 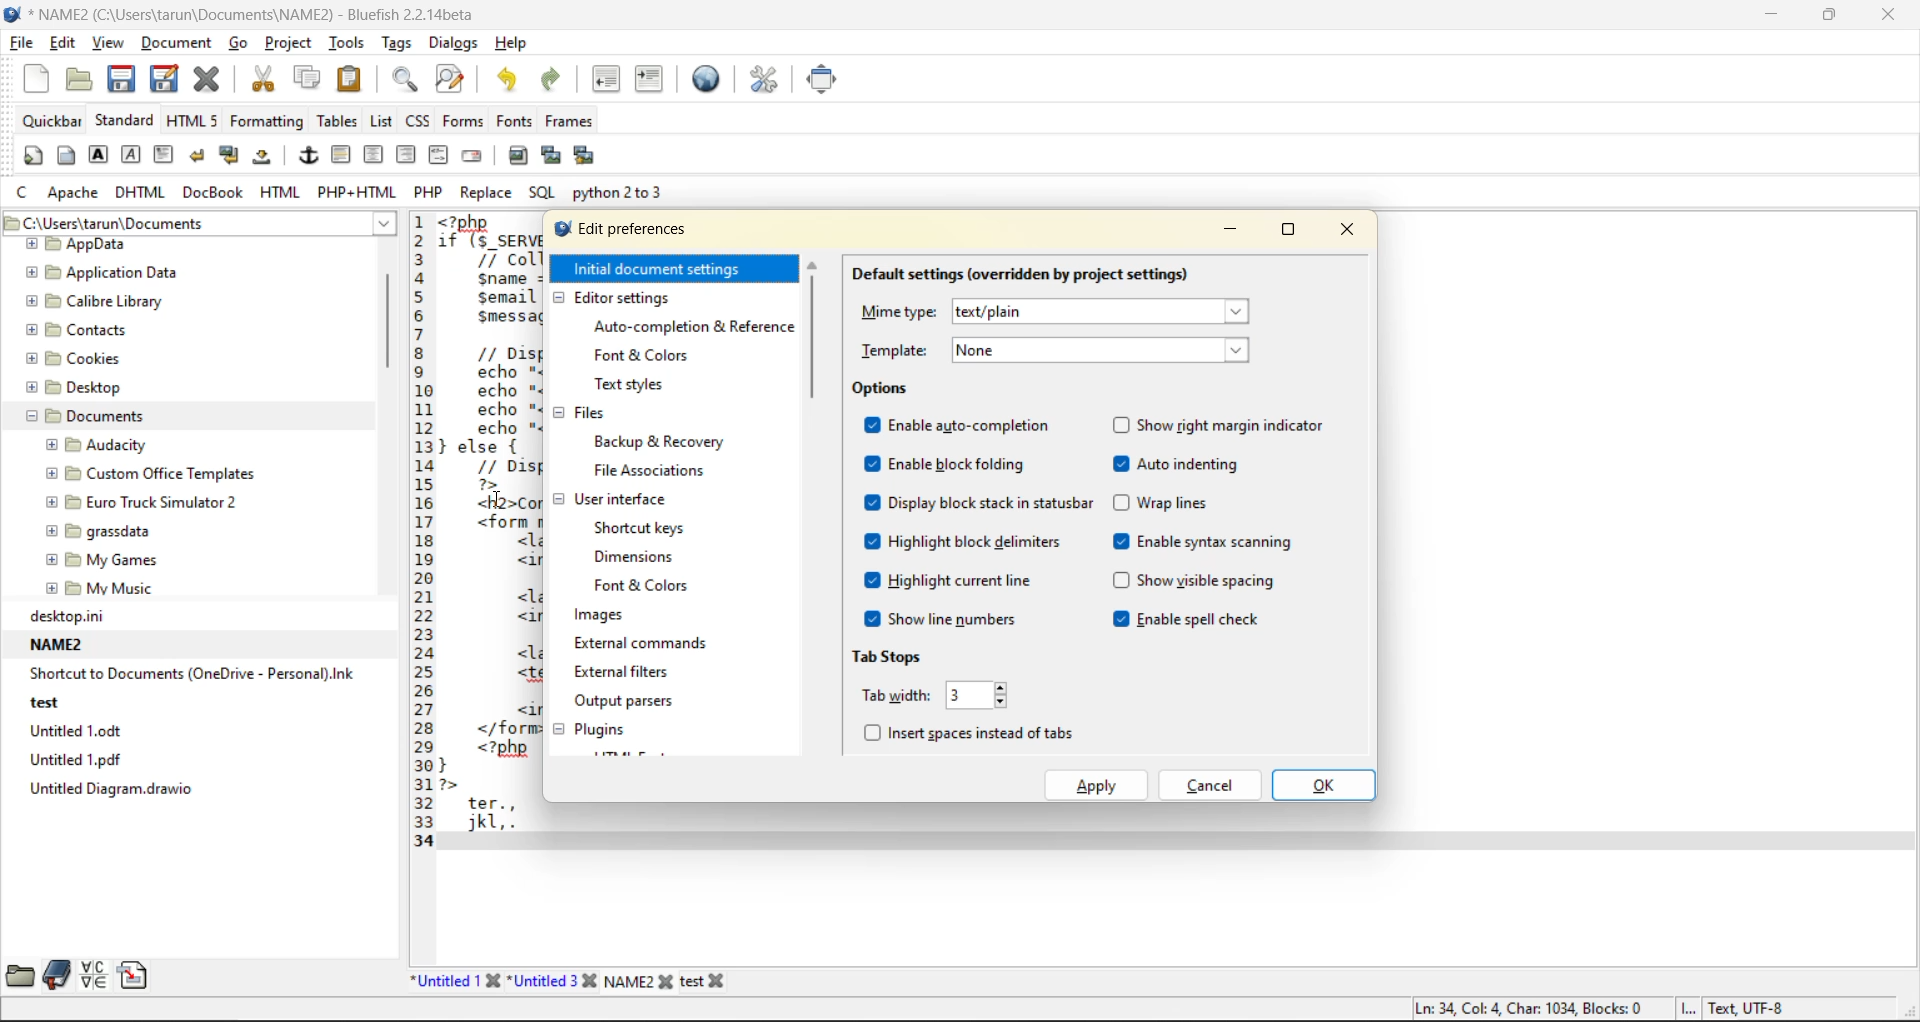 What do you see at coordinates (485, 525) in the screenshot?
I see `code` at bounding box center [485, 525].